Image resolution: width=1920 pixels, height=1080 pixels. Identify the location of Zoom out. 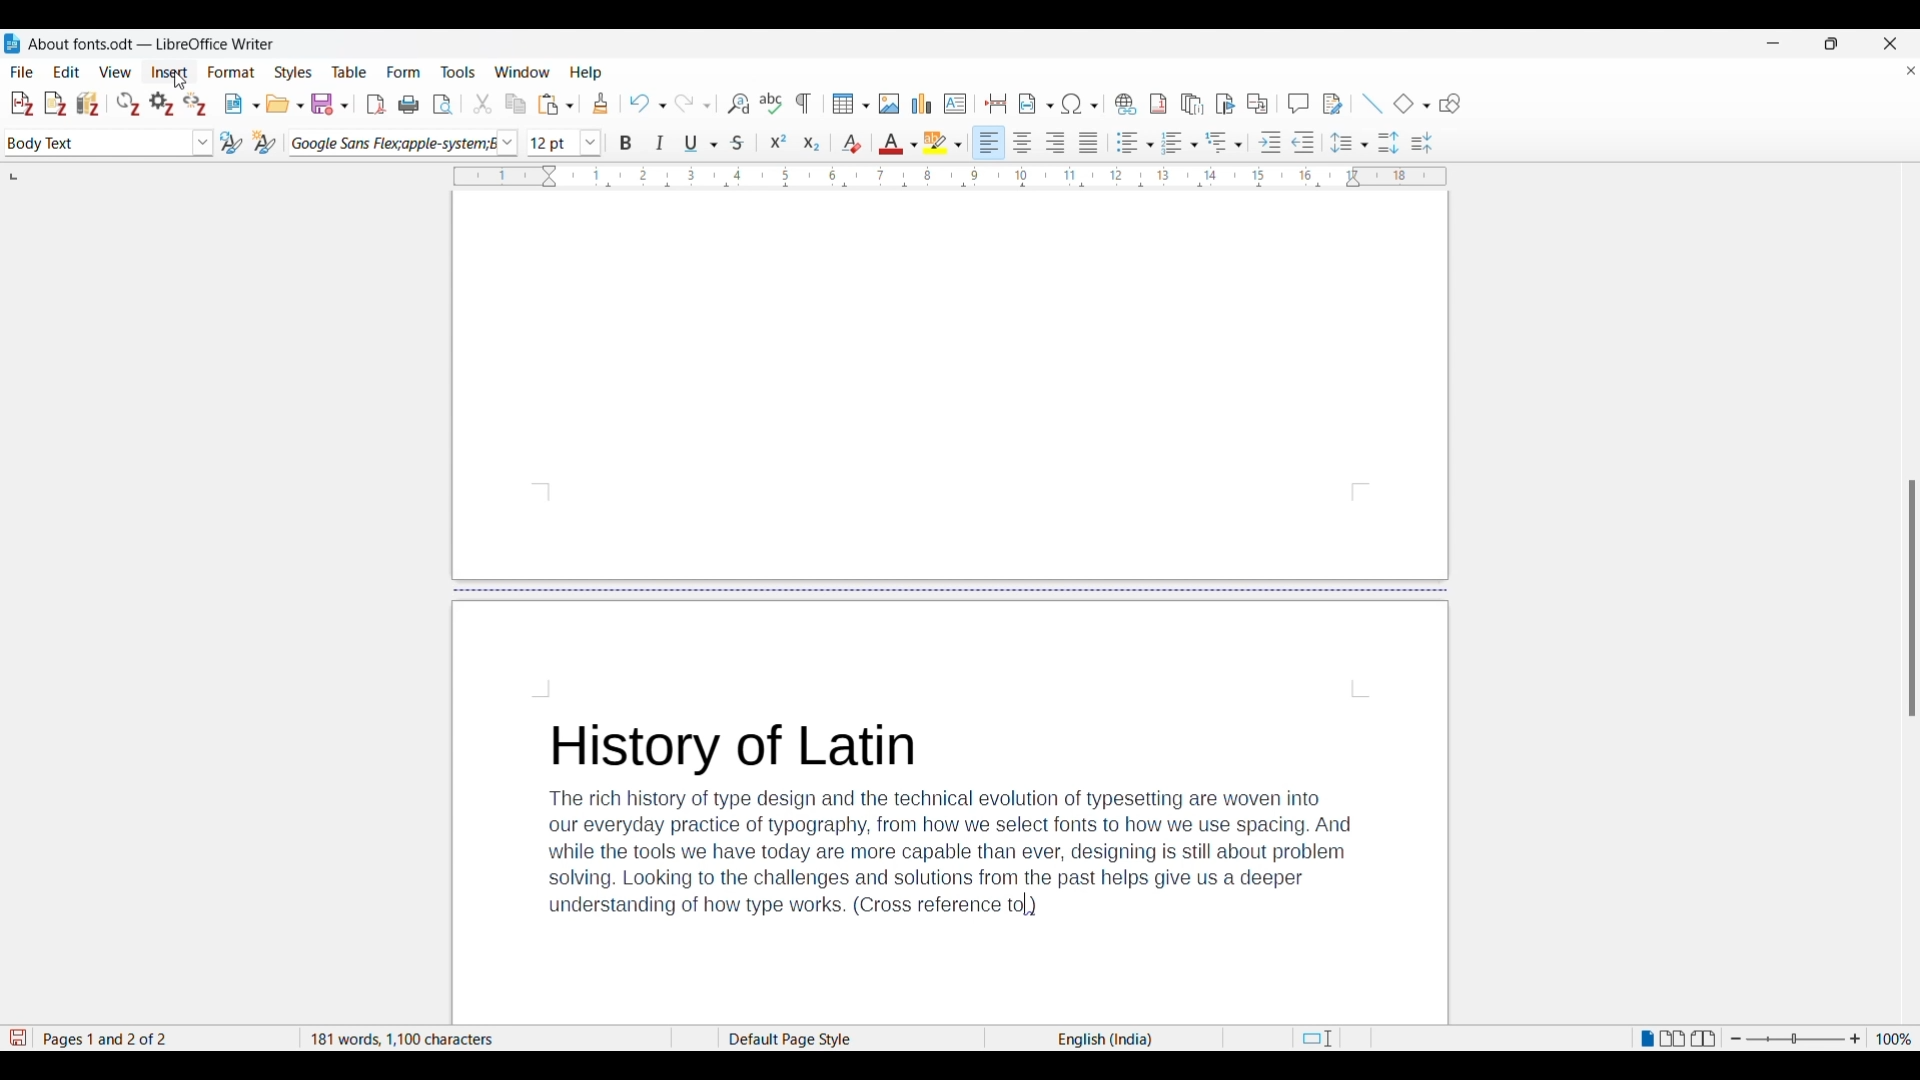
(1736, 1040).